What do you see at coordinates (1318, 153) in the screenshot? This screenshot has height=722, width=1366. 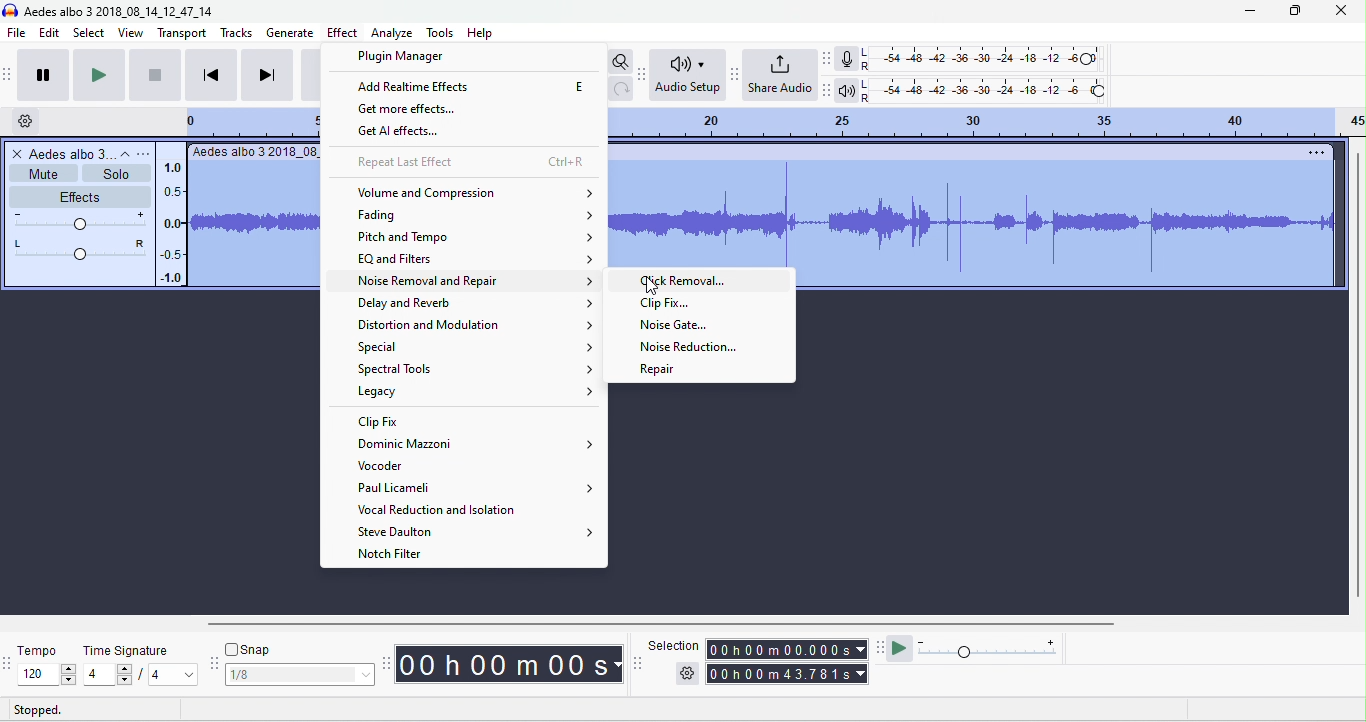 I see `options` at bounding box center [1318, 153].